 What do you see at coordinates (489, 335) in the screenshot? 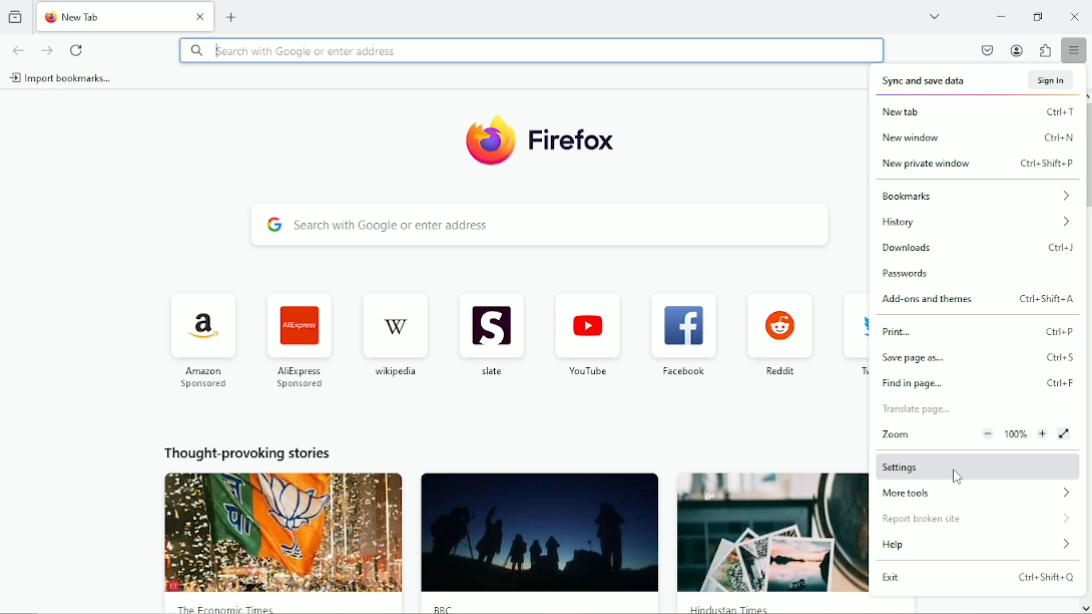
I see `Slate` at bounding box center [489, 335].